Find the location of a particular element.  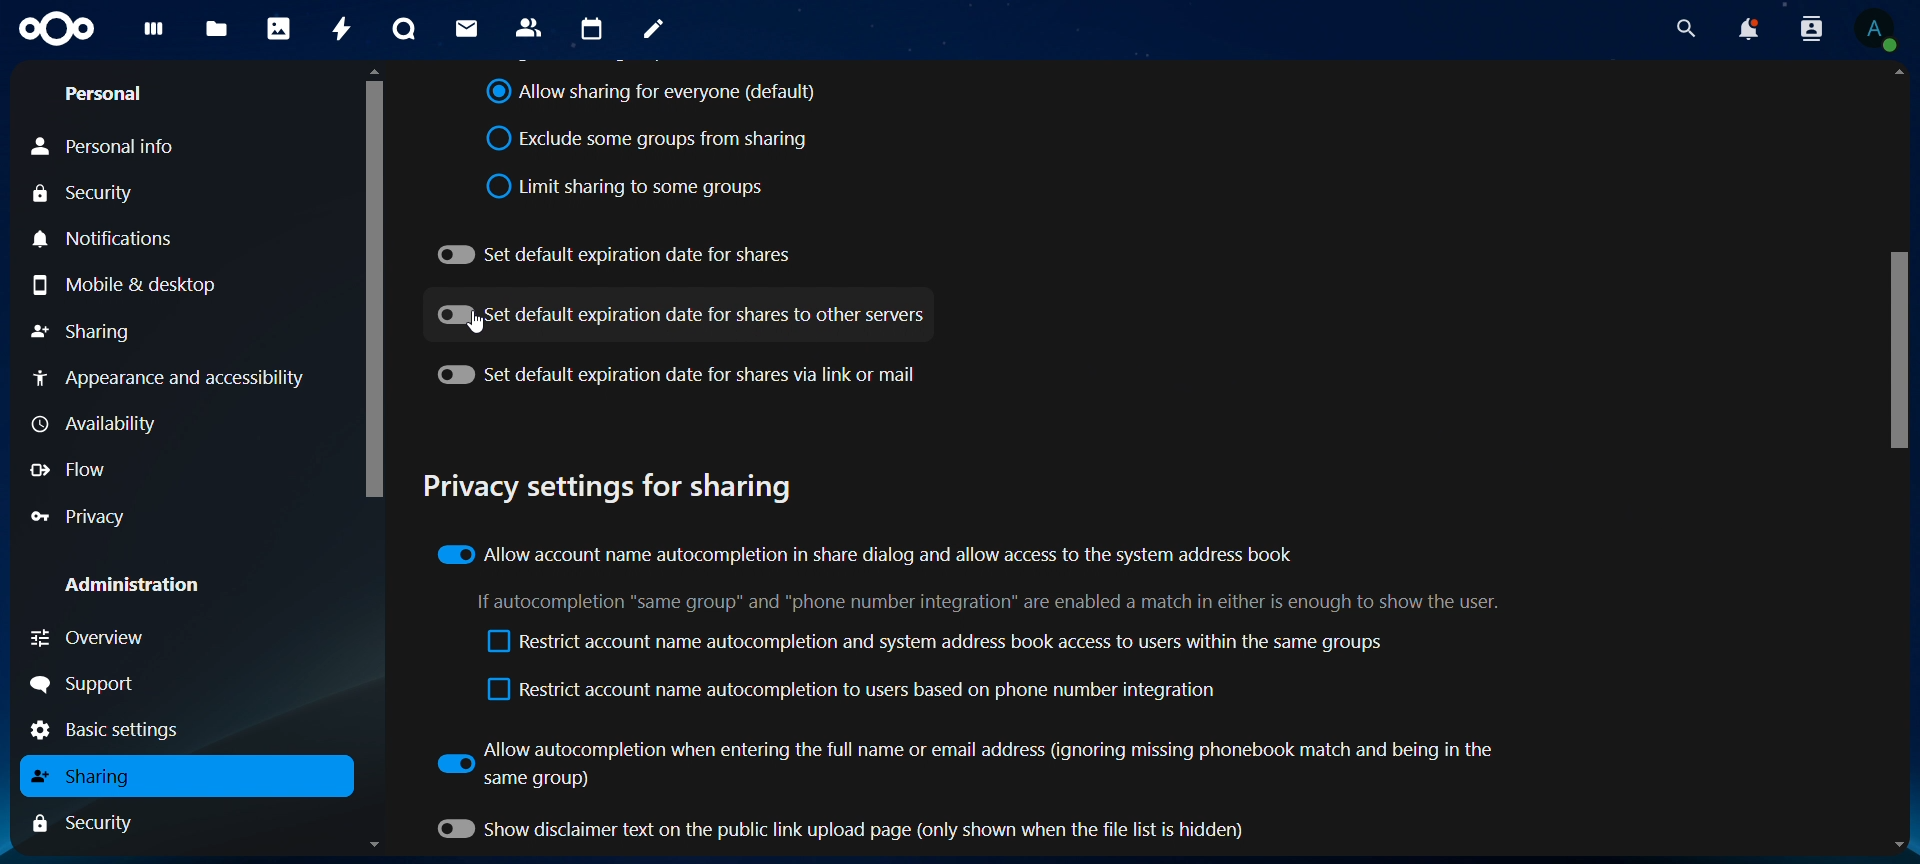

set default expiration date for shares via link or mail is located at coordinates (685, 372).